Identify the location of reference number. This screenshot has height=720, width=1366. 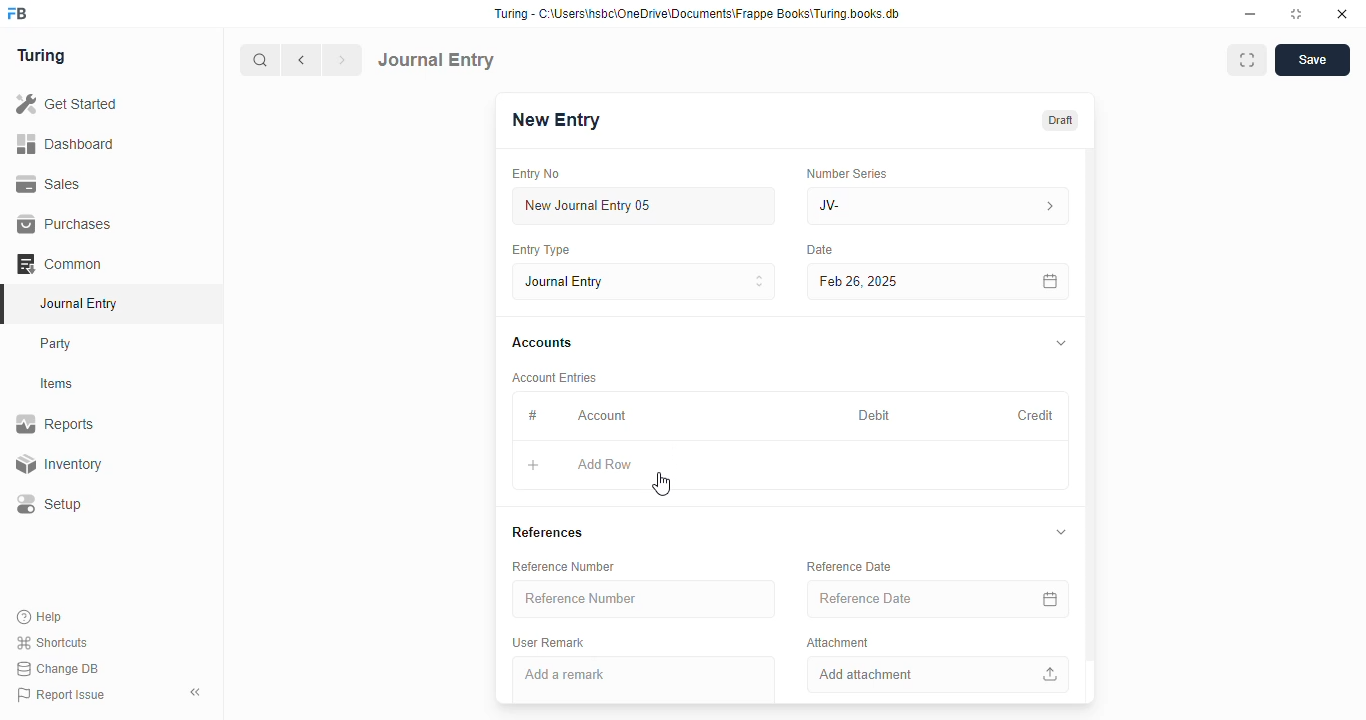
(644, 599).